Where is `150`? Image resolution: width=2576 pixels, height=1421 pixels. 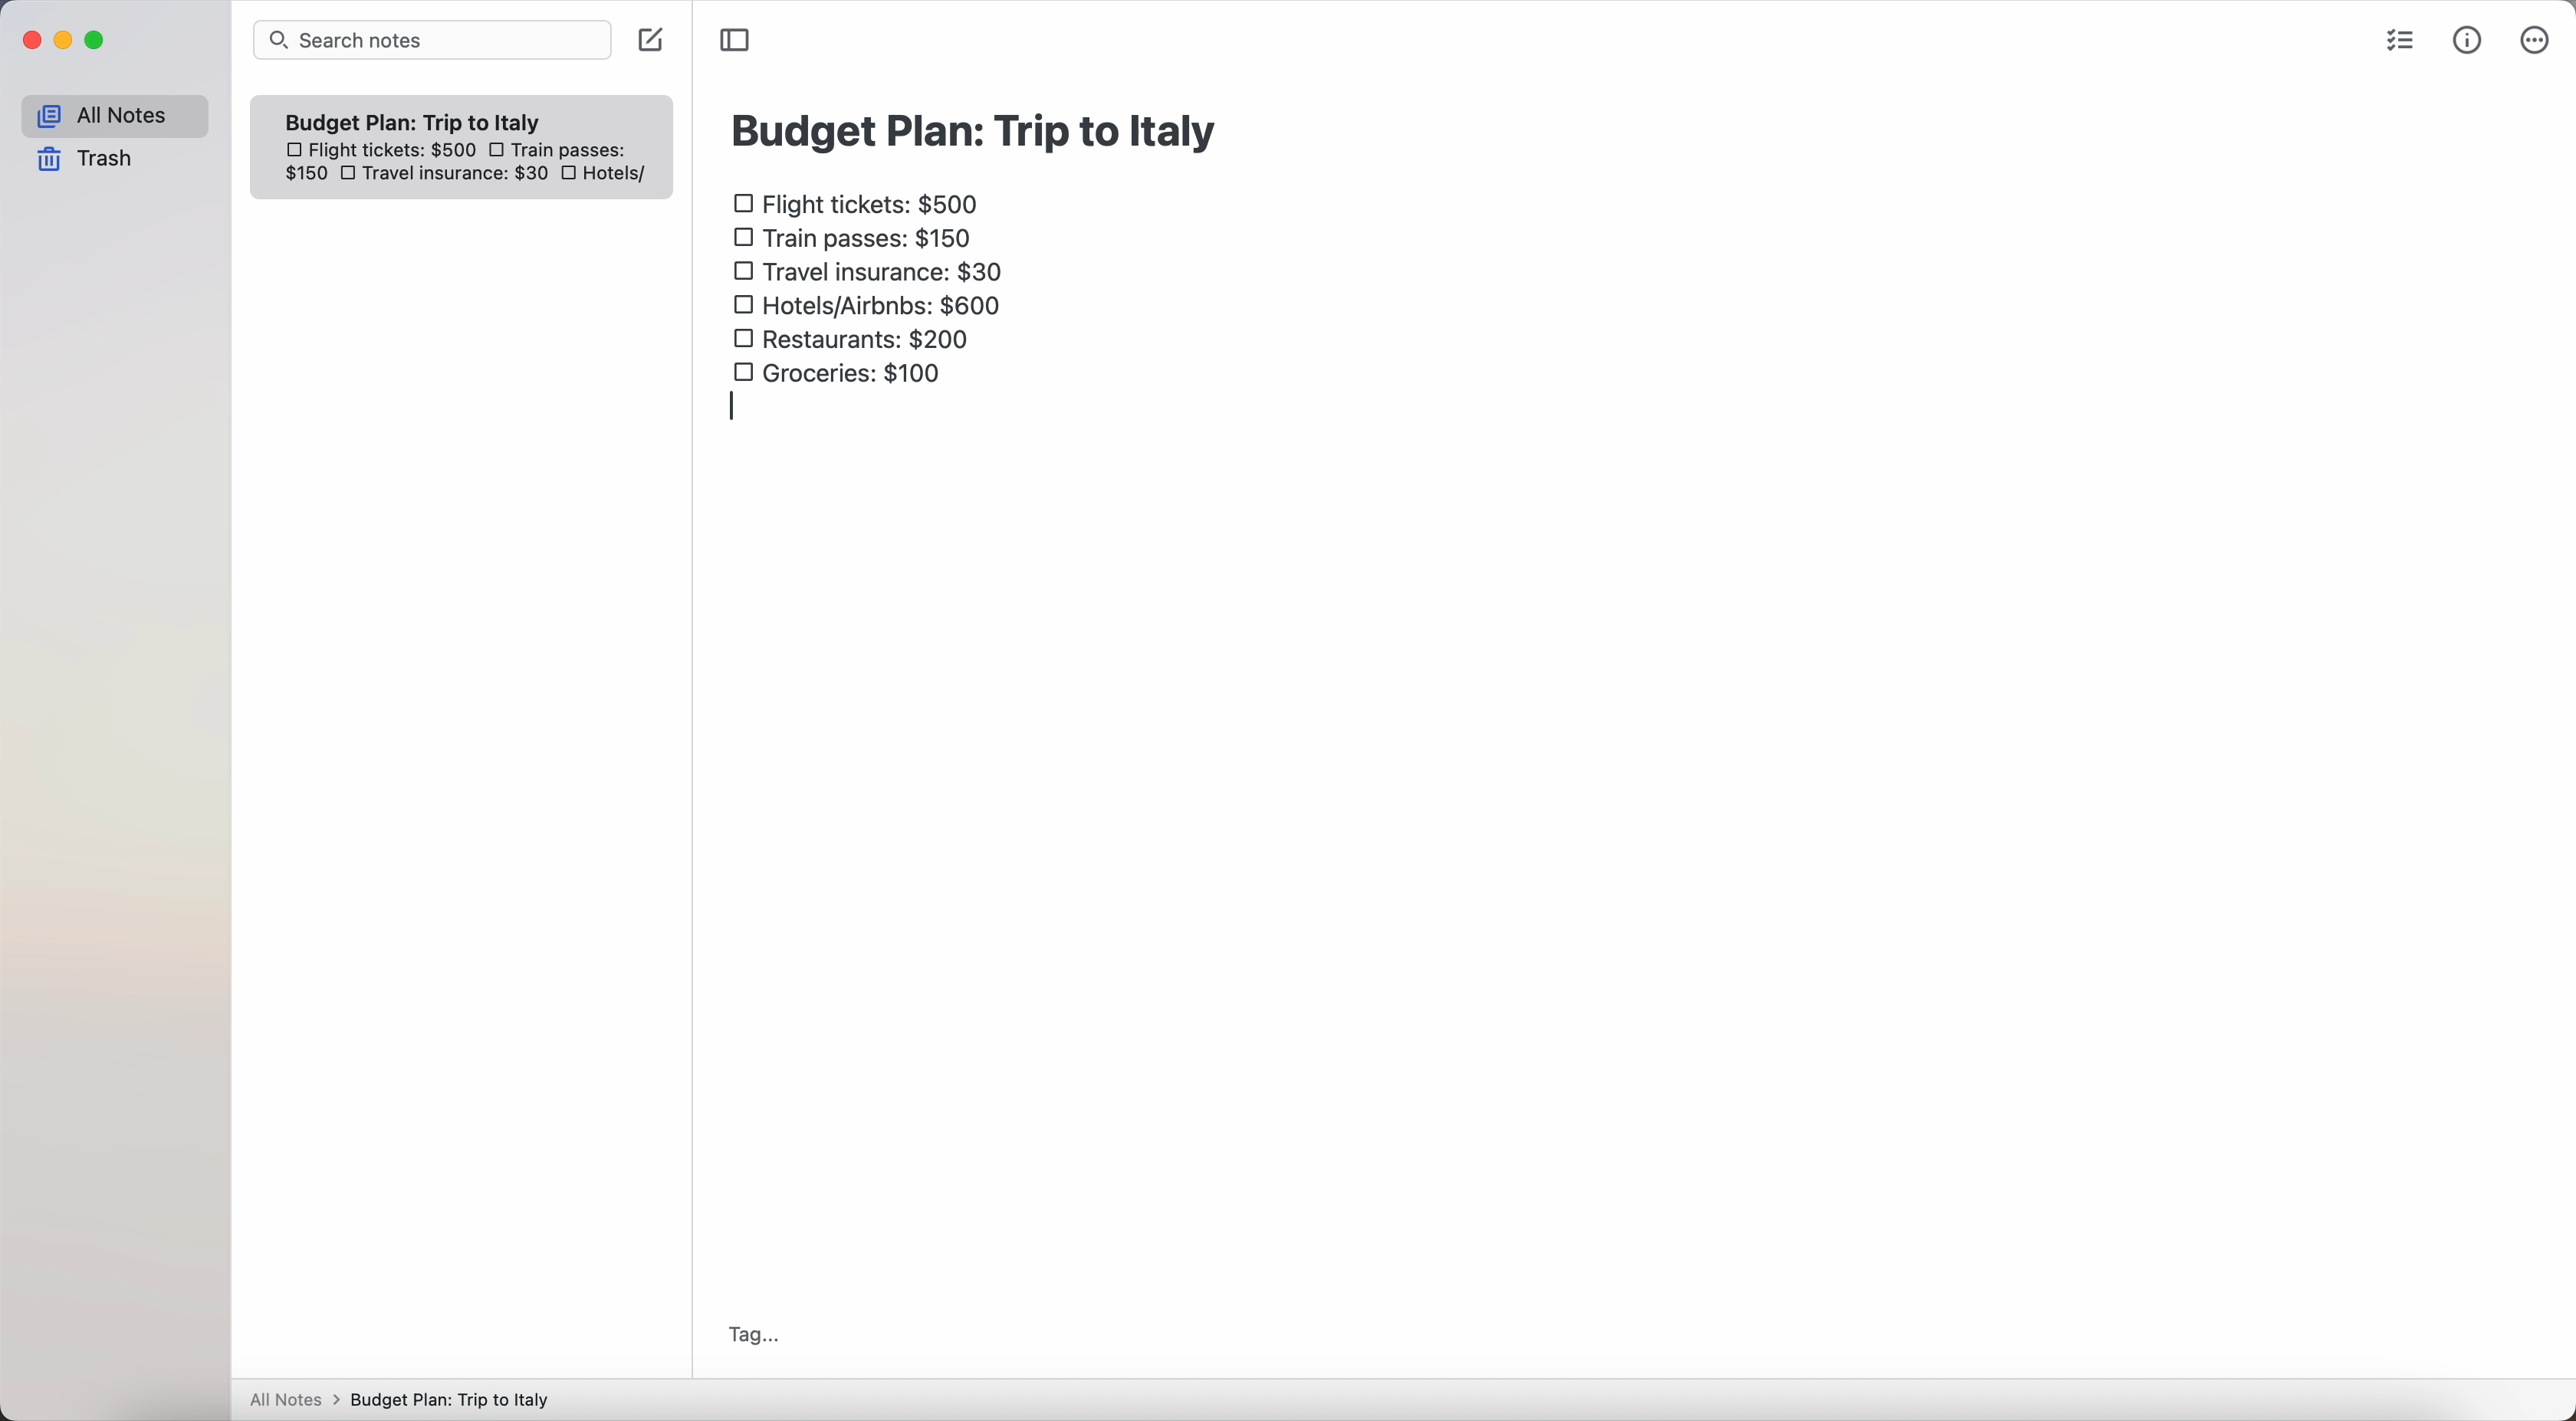
150 is located at coordinates (304, 177).